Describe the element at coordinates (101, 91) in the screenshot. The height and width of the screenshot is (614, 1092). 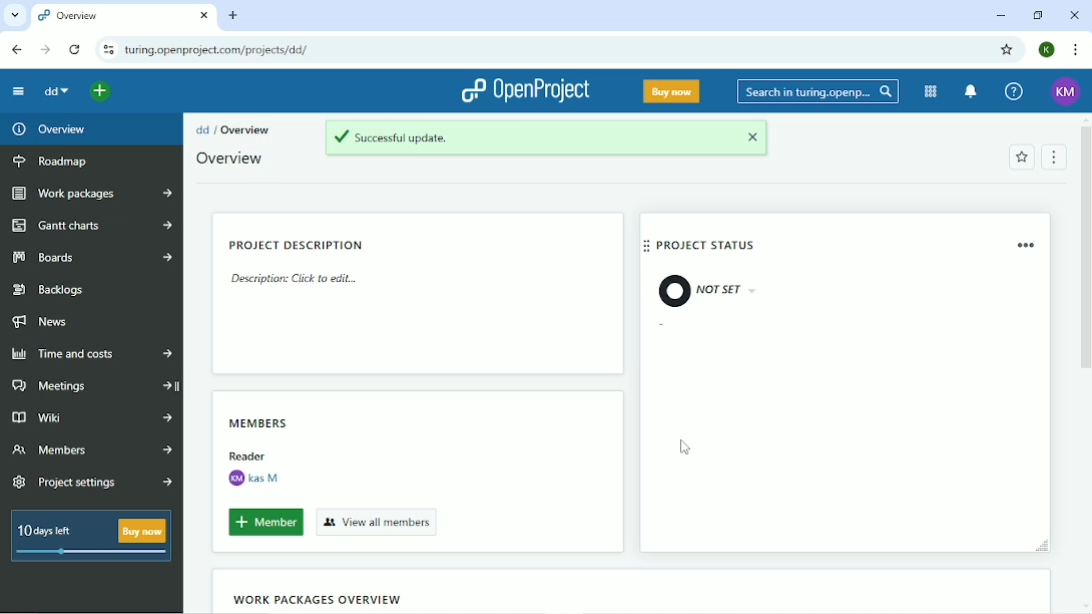
I see `Open quick add menu` at that location.